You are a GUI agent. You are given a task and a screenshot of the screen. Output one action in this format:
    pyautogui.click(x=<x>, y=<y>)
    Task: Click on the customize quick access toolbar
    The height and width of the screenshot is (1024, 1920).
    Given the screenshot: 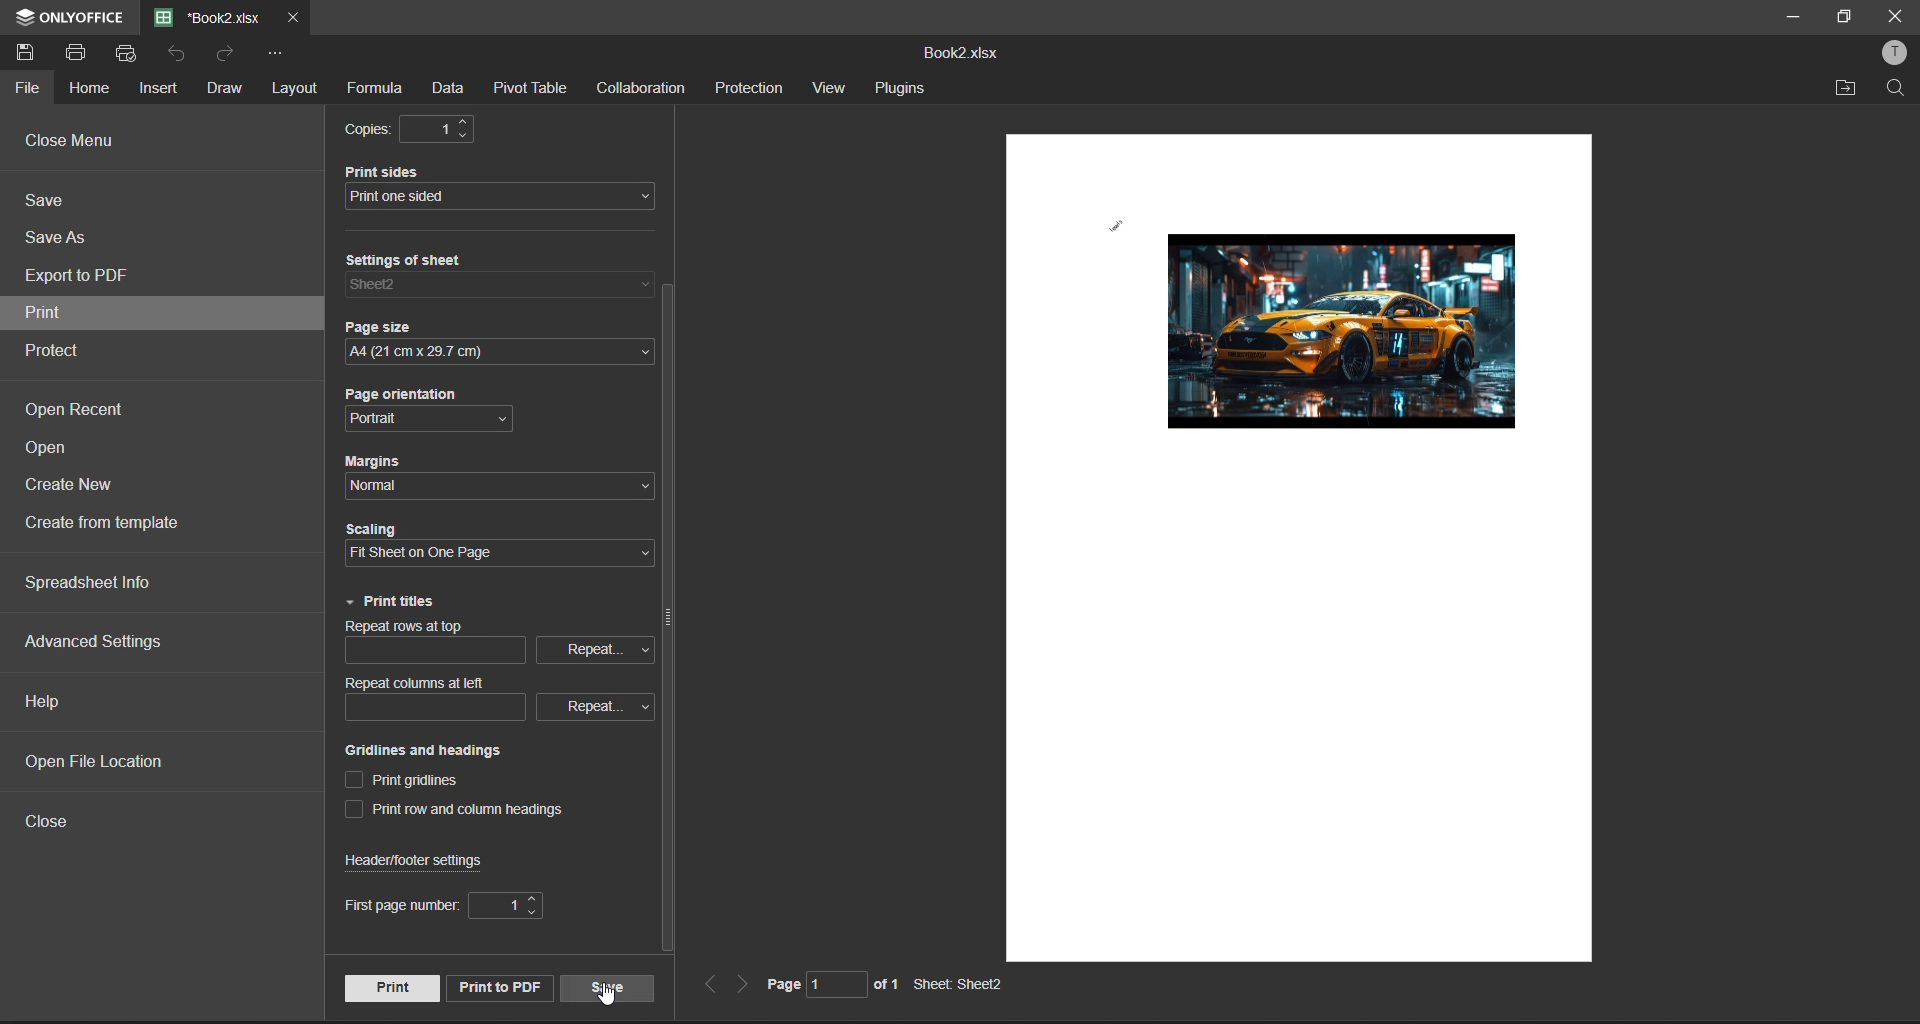 What is the action you would take?
    pyautogui.click(x=277, y=54)
    